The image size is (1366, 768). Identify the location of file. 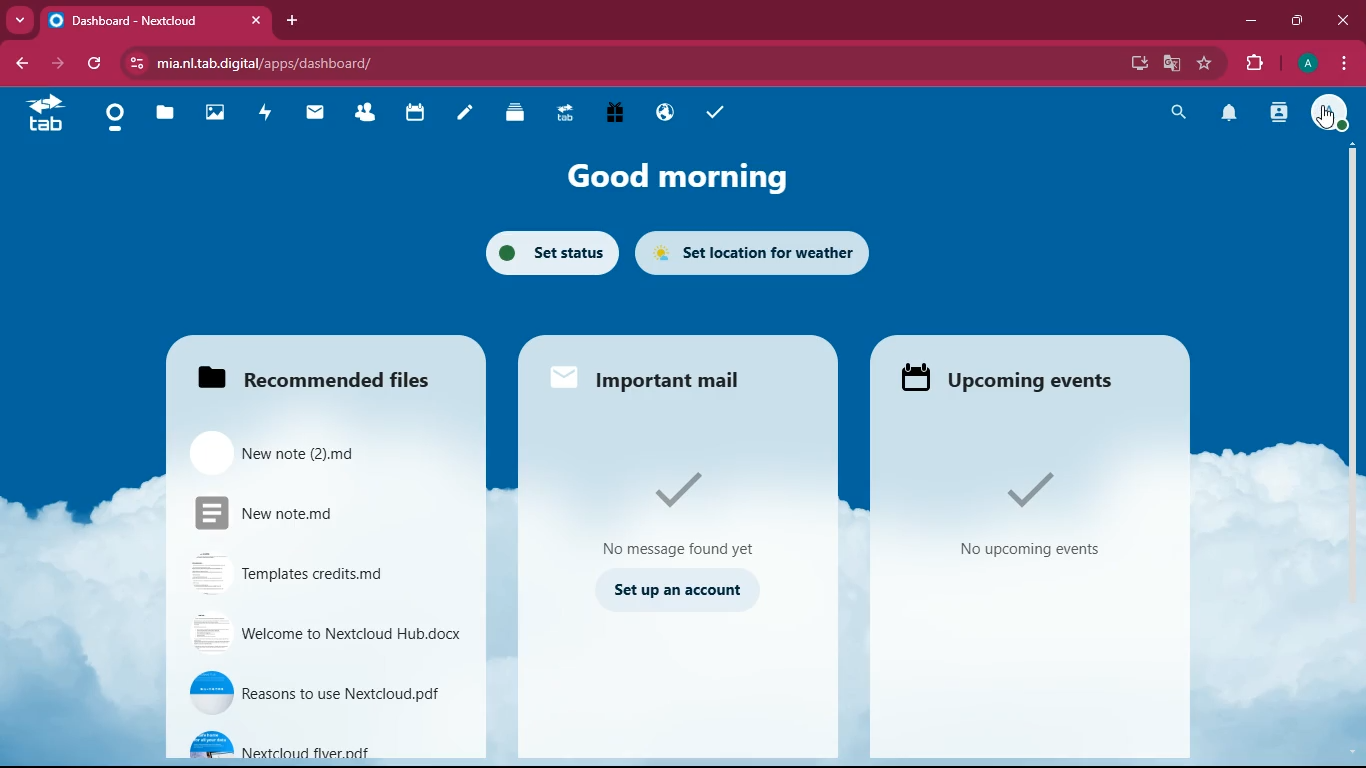
(162, 113).